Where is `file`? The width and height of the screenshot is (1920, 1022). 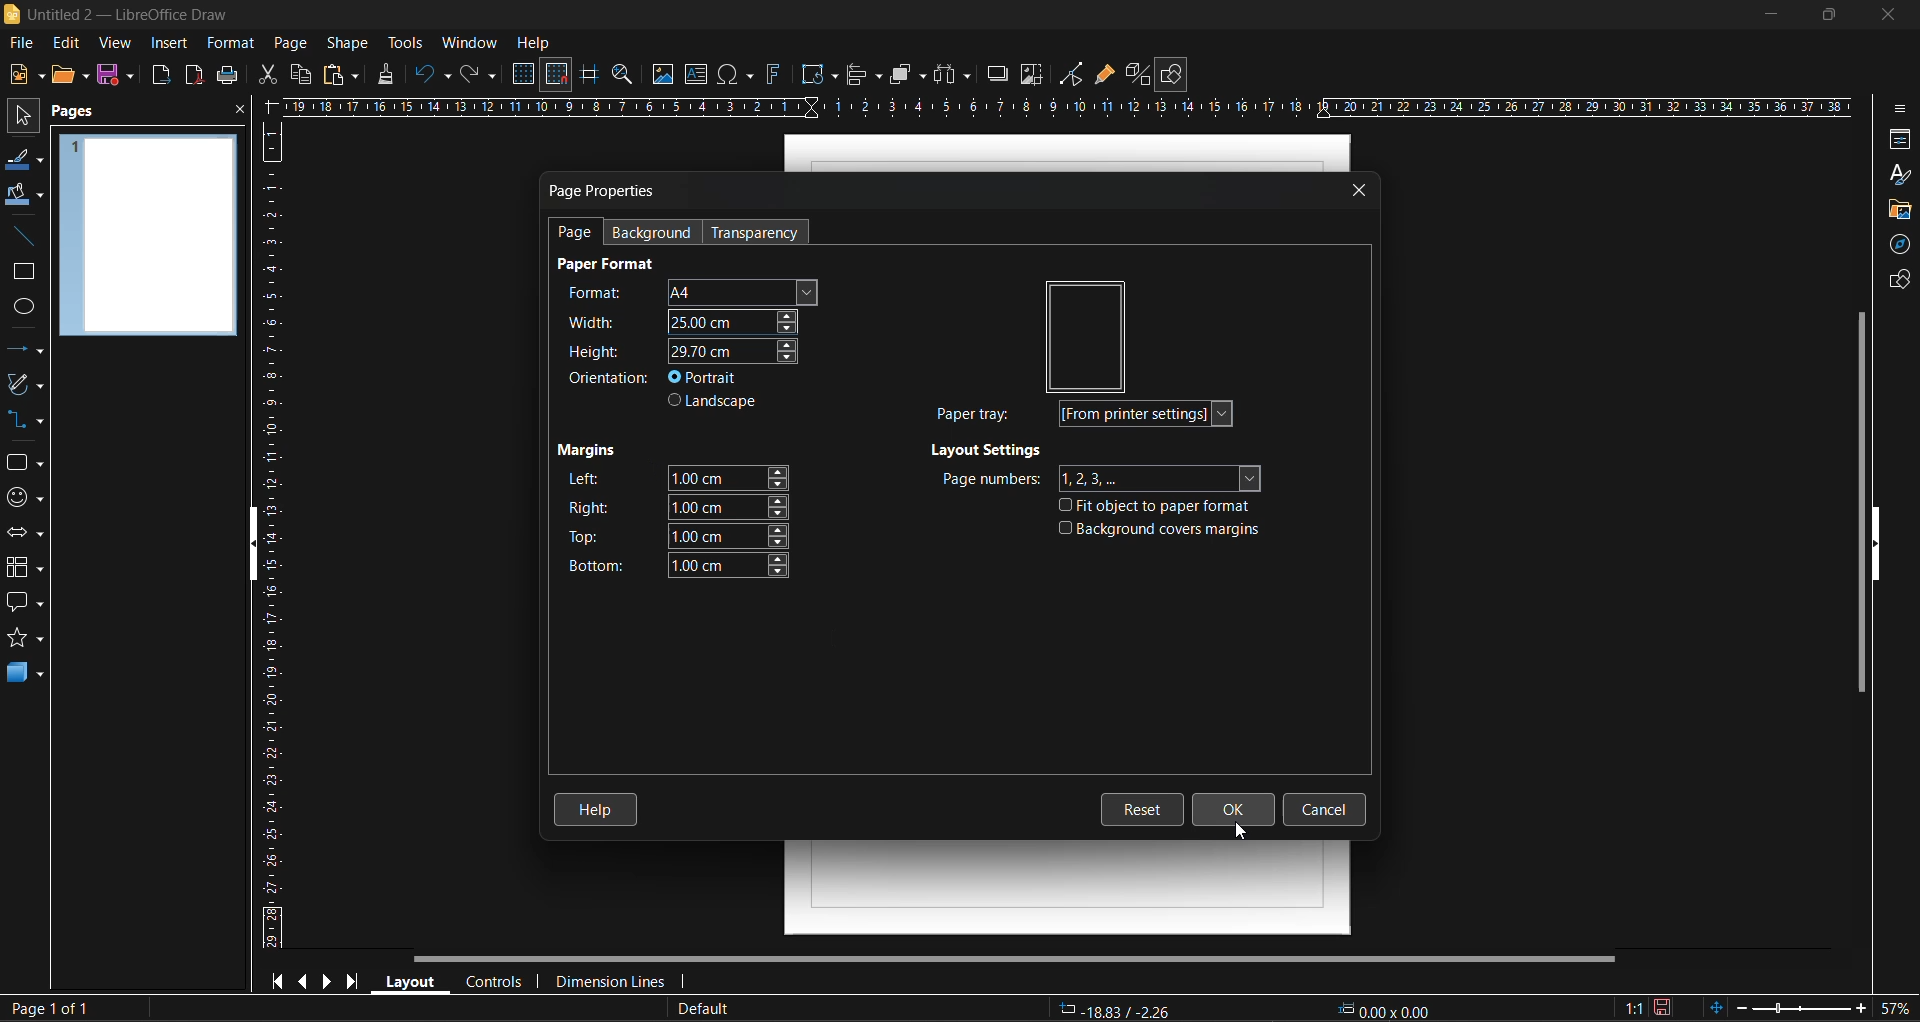 file is located at coordinates (24, 43).